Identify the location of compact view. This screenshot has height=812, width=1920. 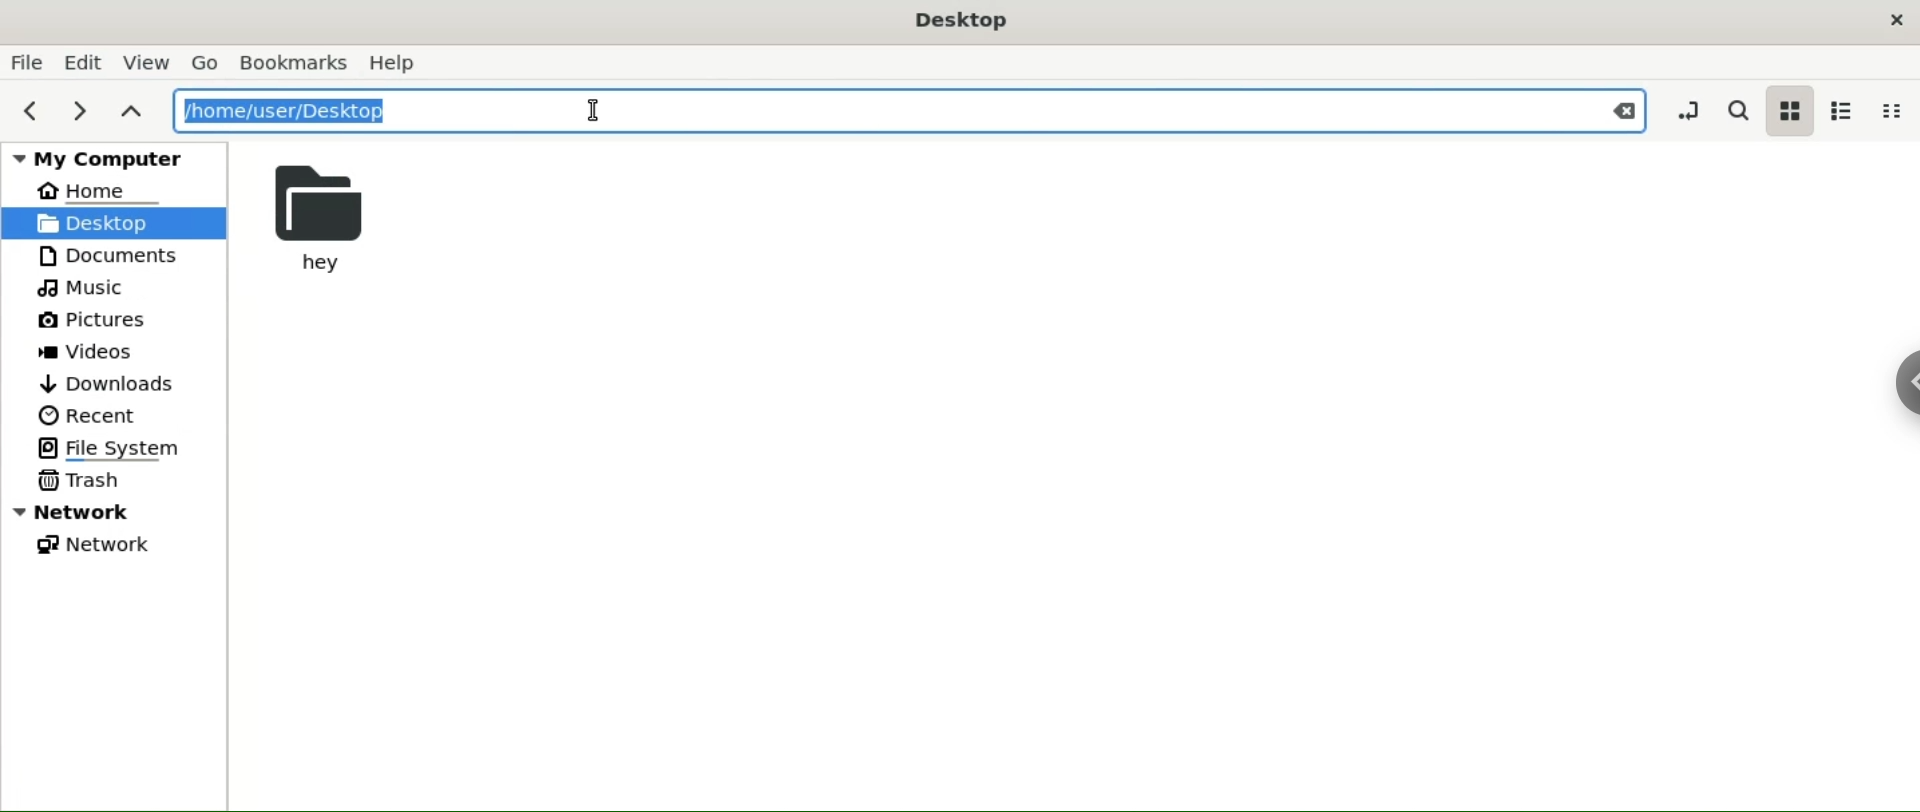
(1891, 111).